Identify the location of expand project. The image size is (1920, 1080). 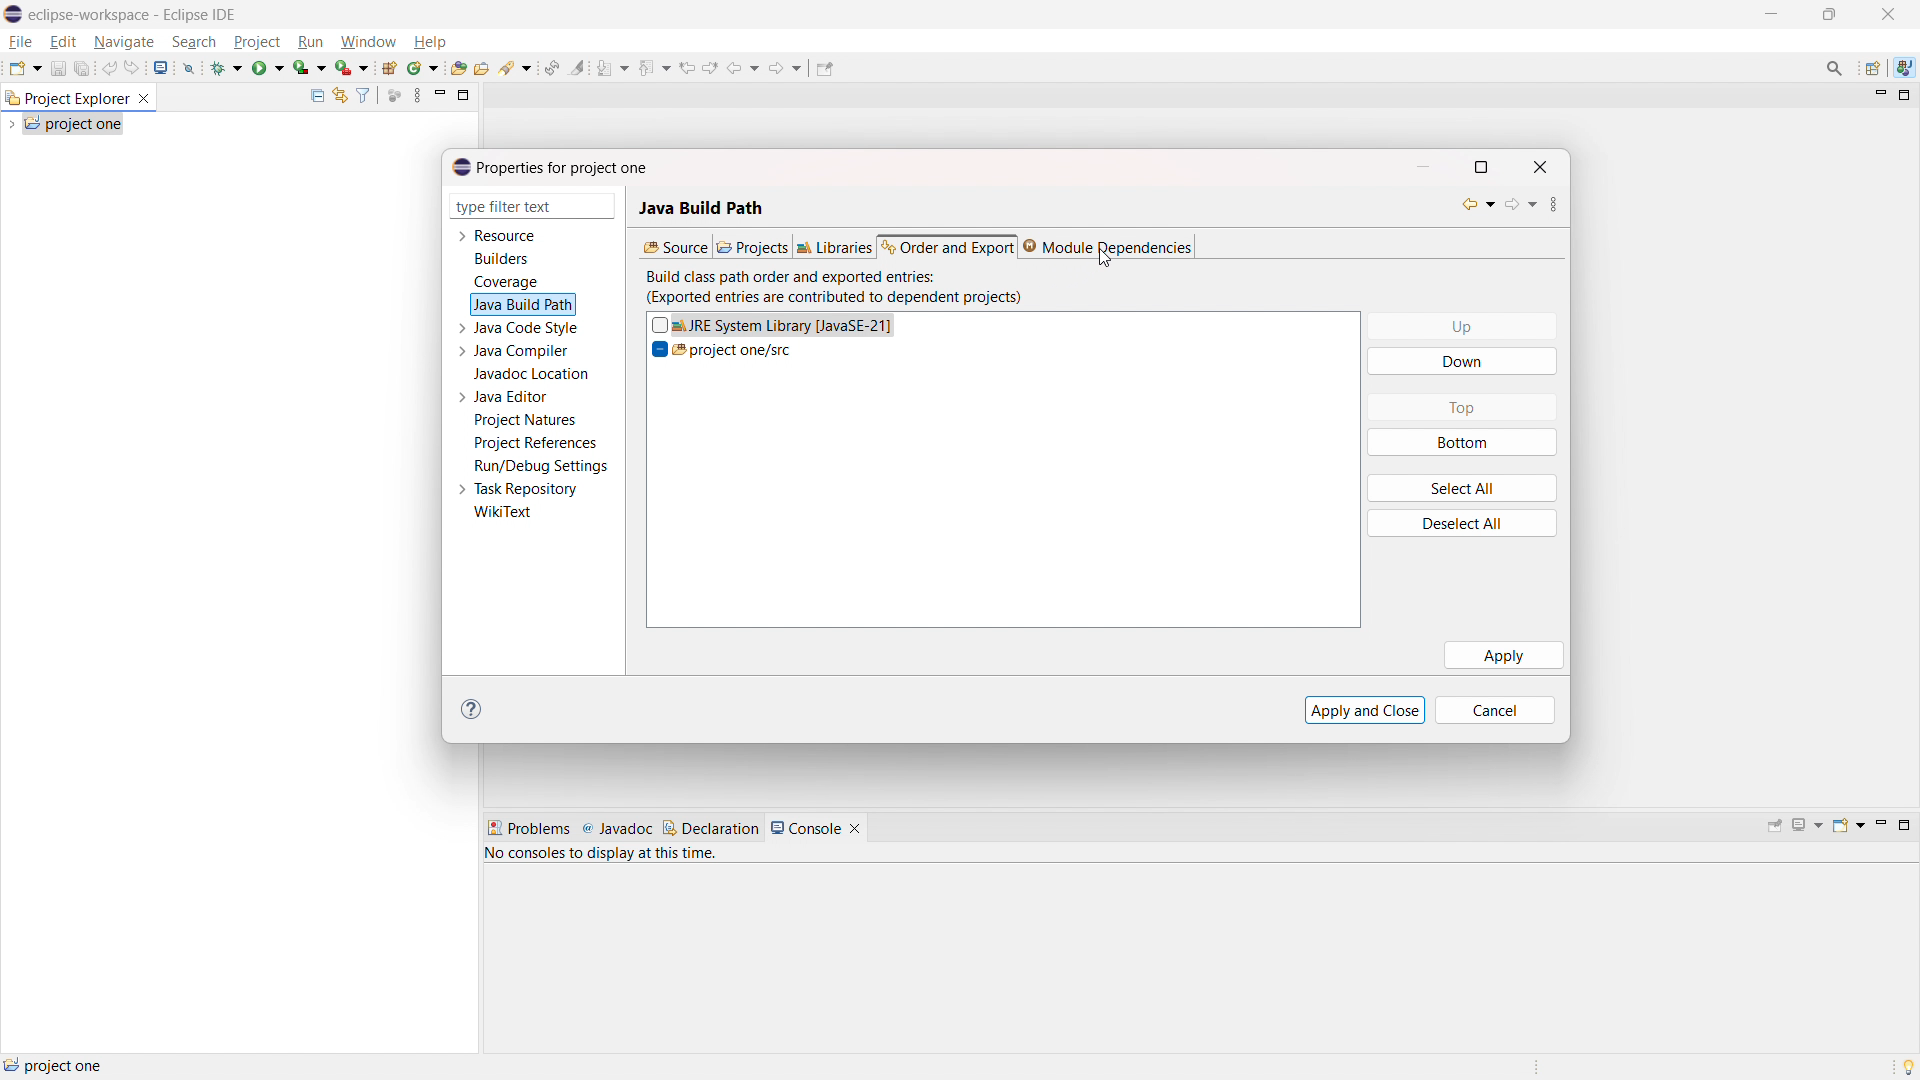
(12, 124).